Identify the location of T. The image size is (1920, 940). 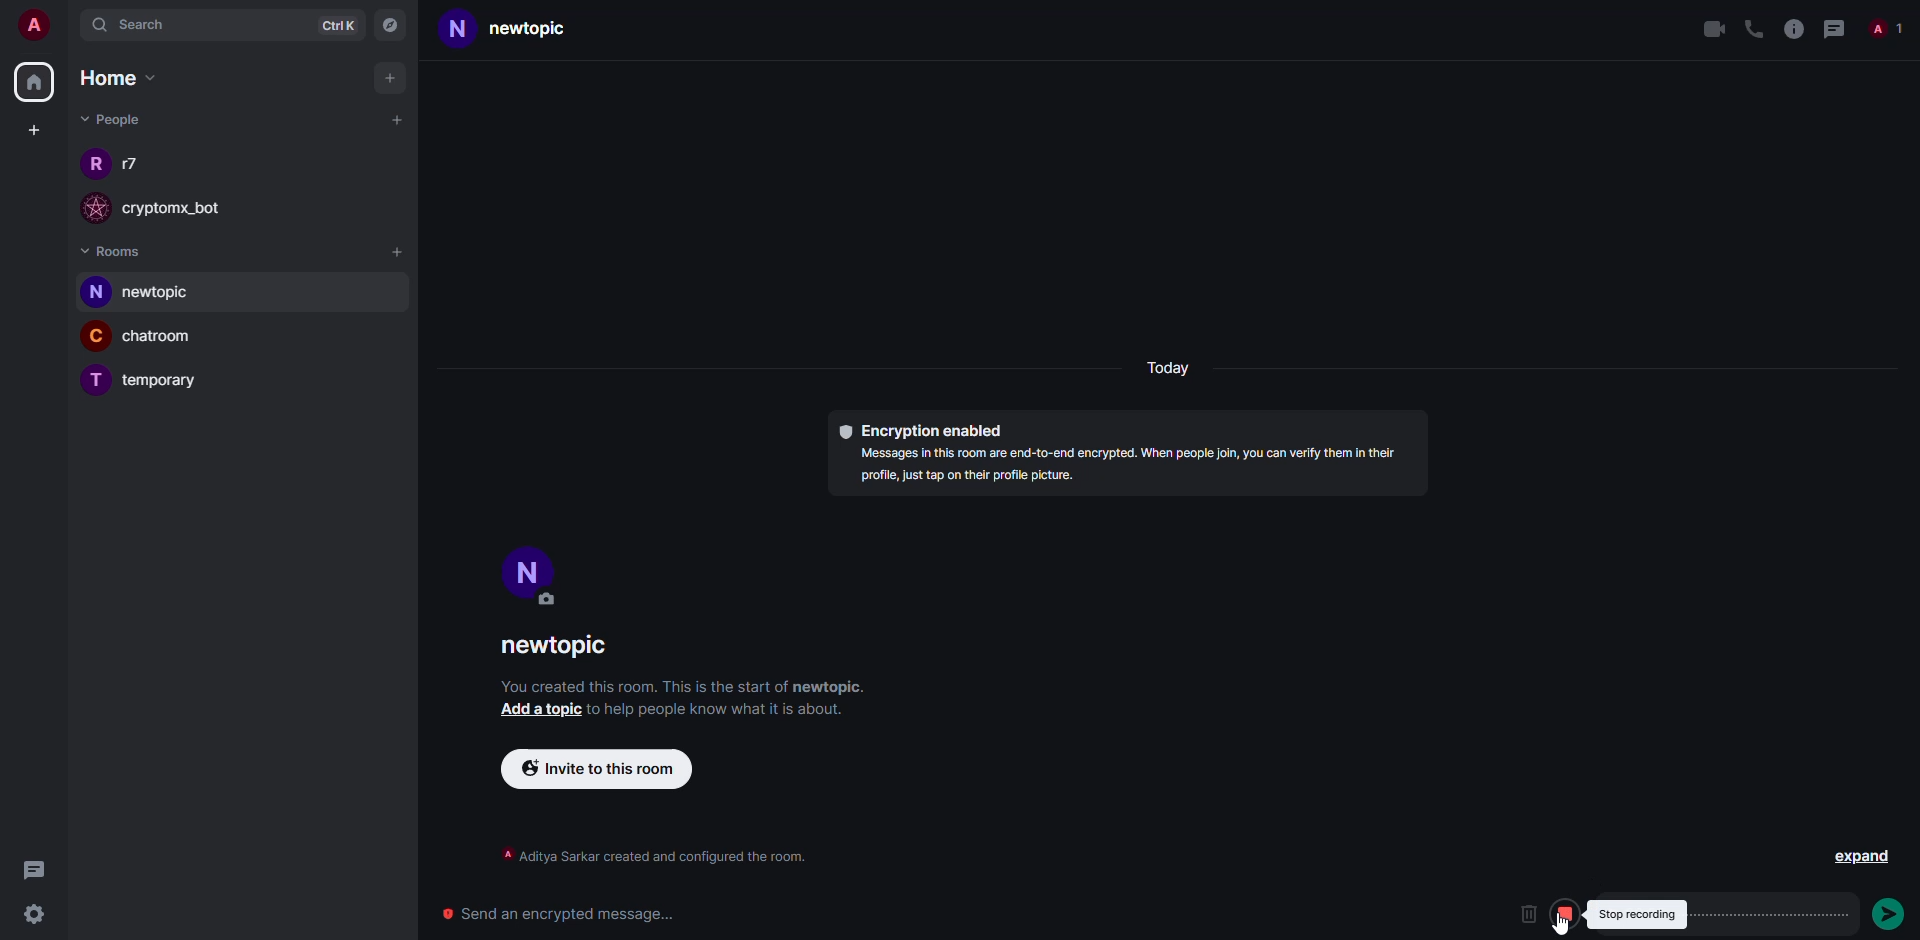
(93, 379).